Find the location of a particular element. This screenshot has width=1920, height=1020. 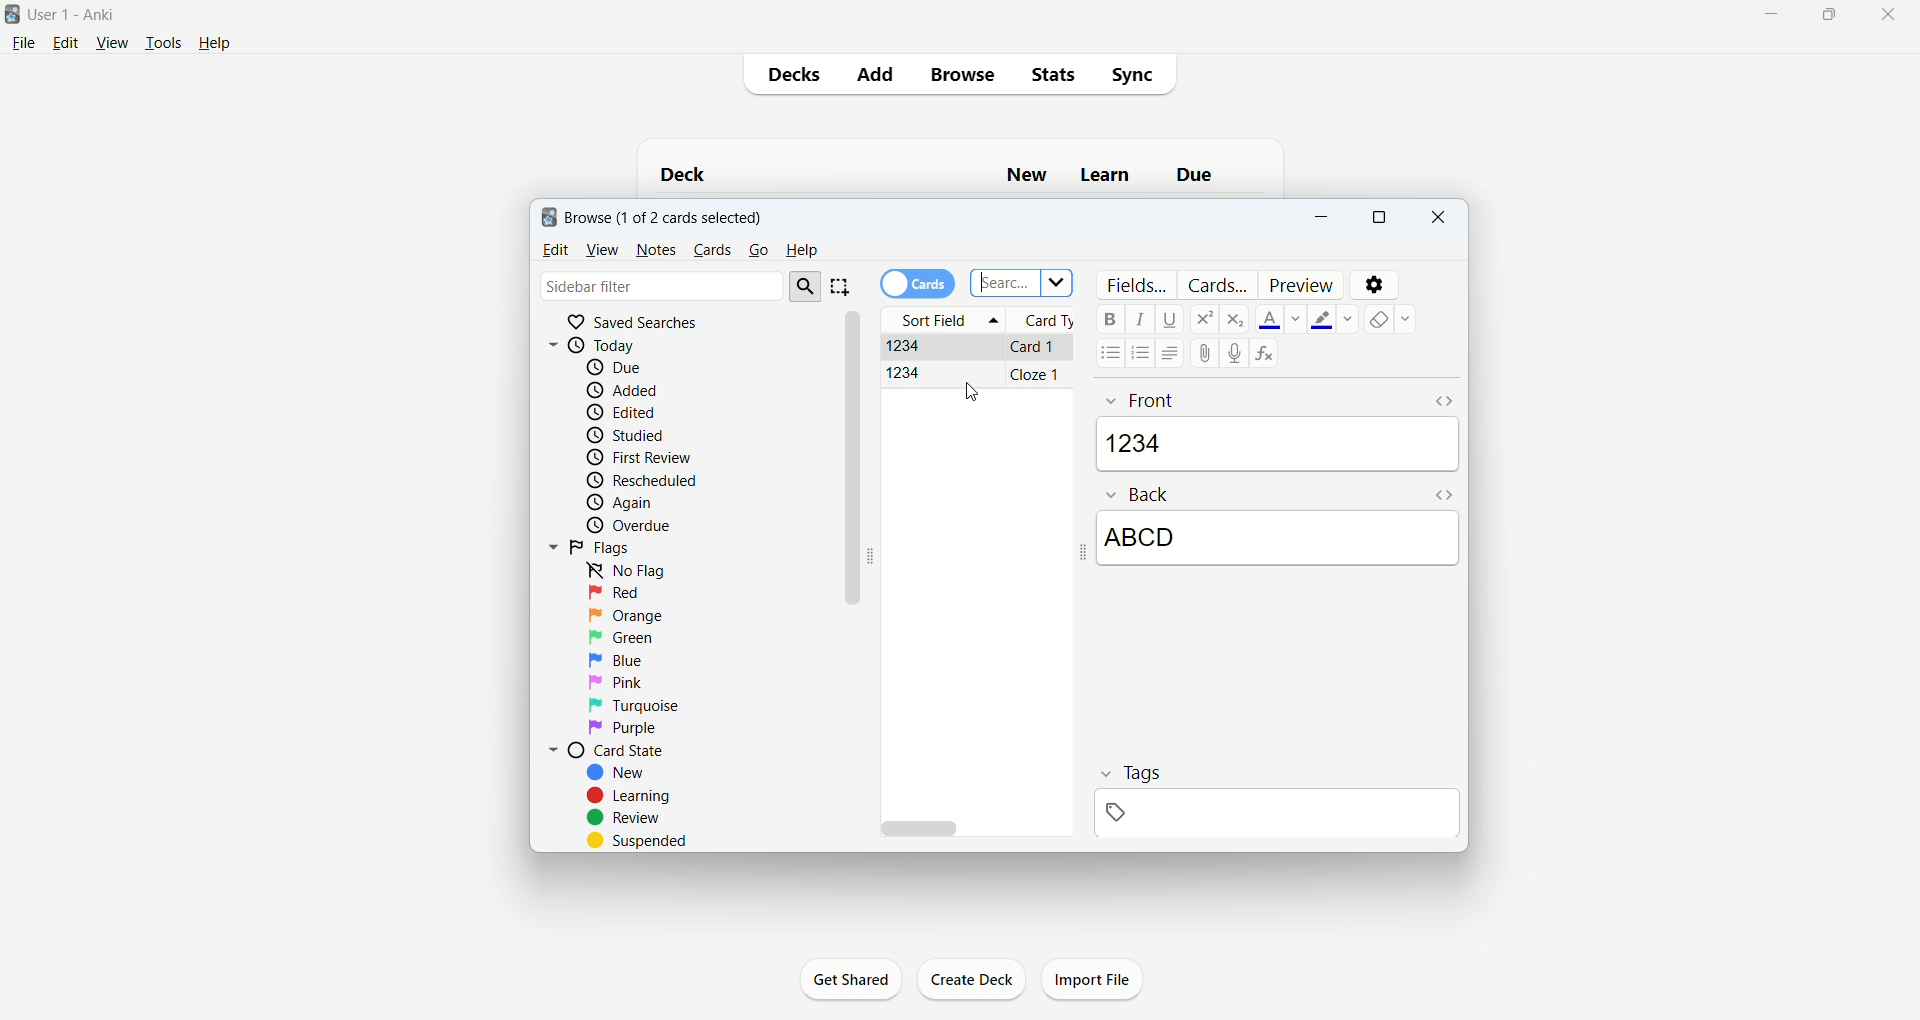

minimize is located at coordinates (1773, 13).